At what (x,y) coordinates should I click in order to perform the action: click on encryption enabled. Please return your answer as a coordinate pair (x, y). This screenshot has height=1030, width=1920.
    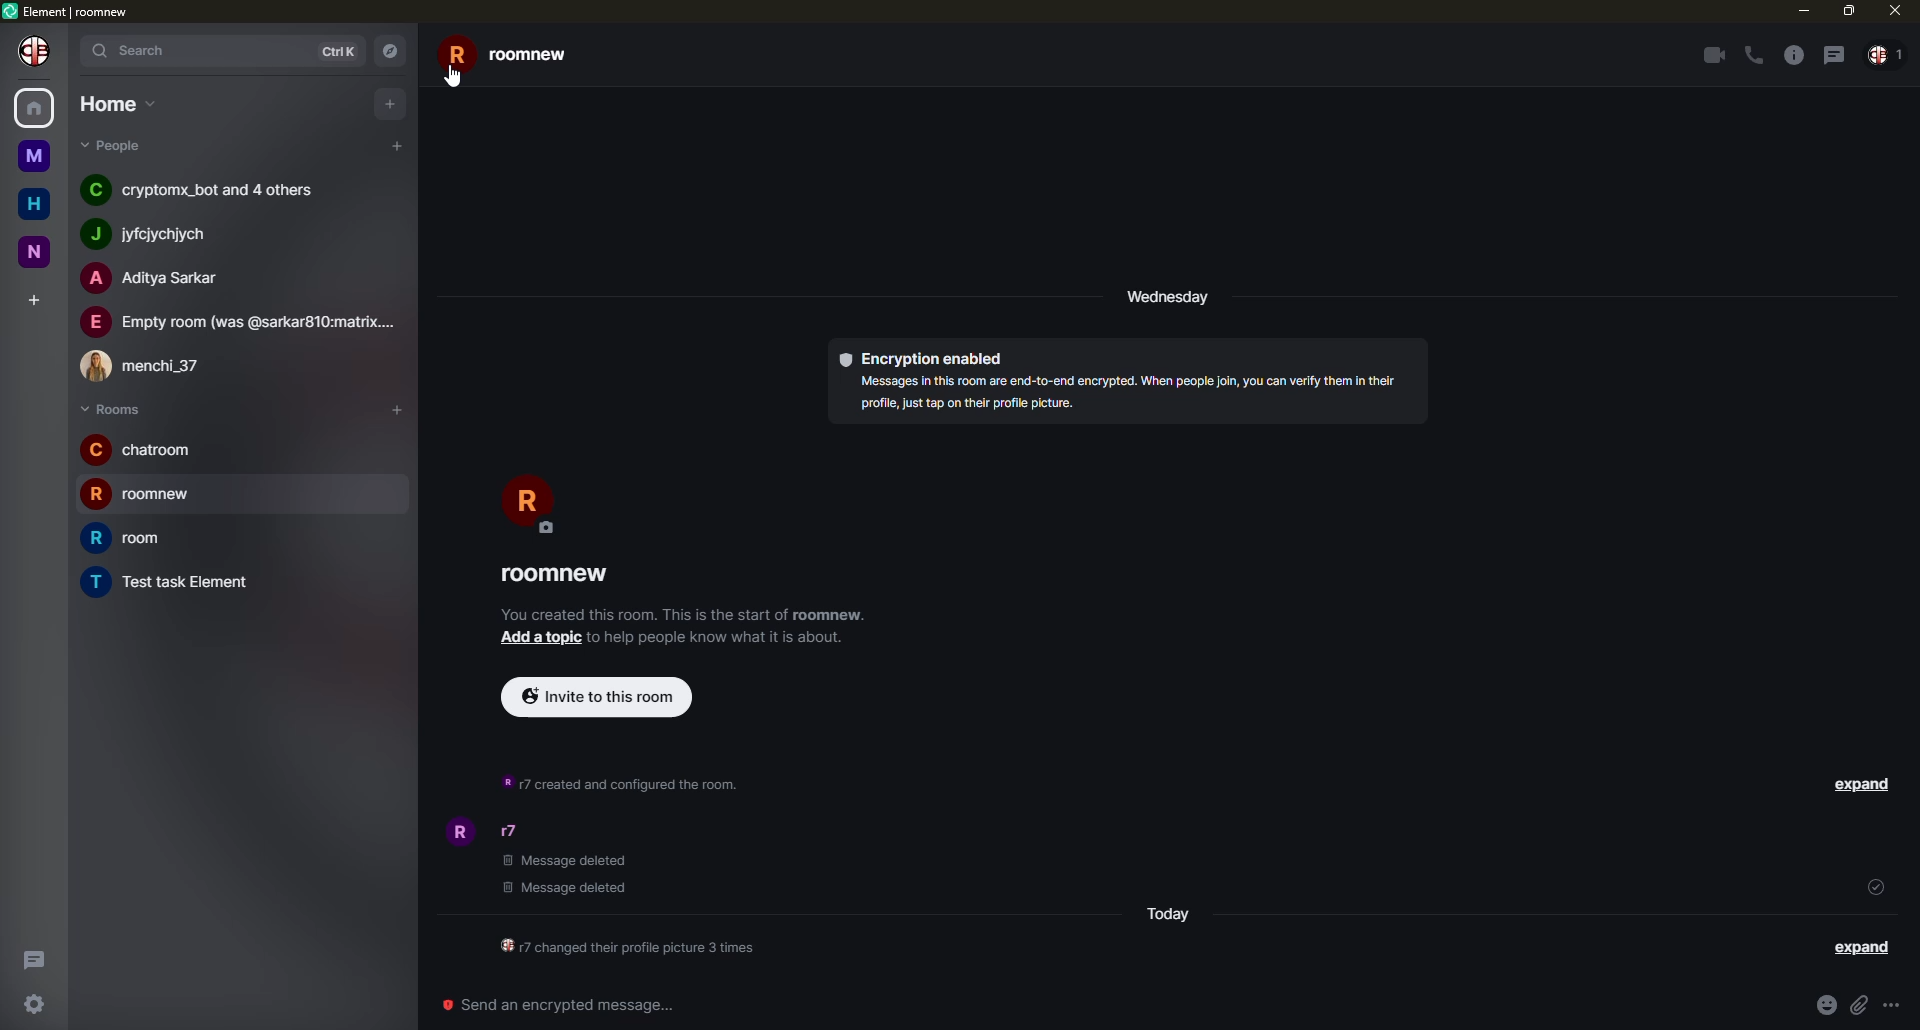
    Looking at the image, I should click on (924, 360).